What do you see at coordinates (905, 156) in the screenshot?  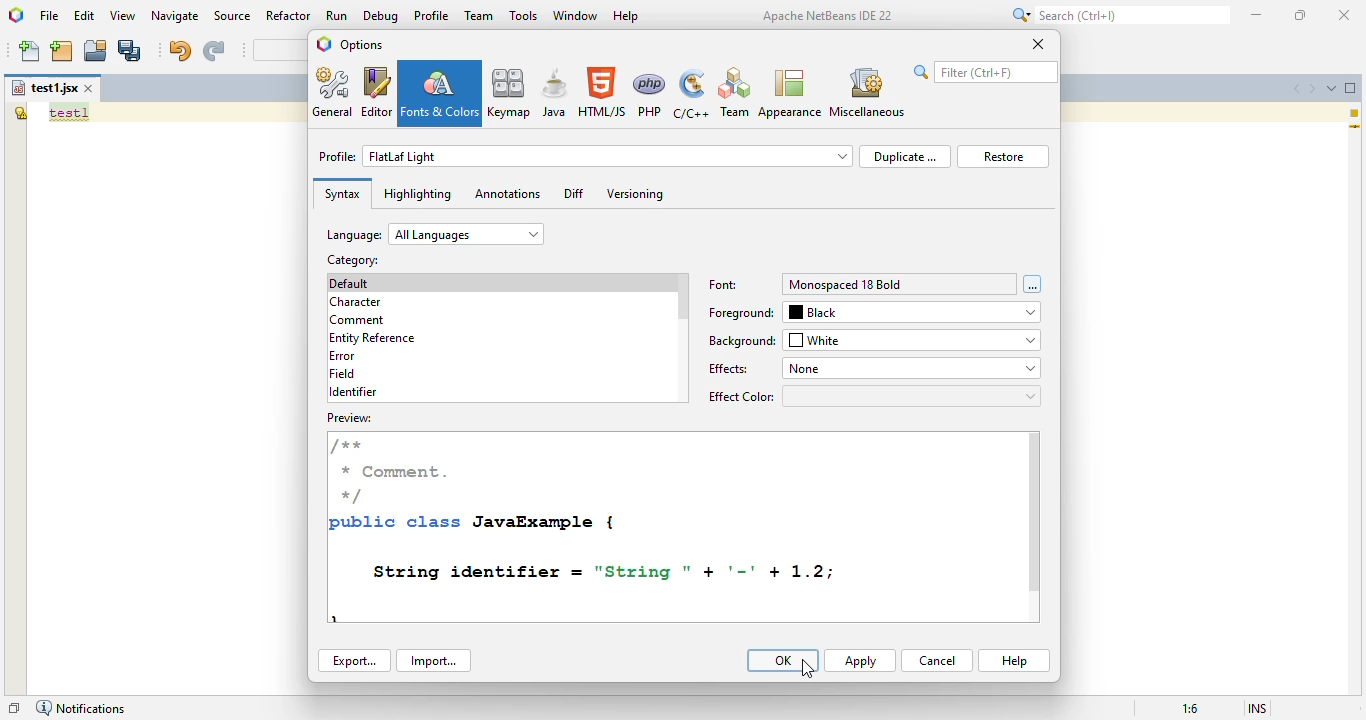 I see `duplicate` at bounding box center [905, 156].